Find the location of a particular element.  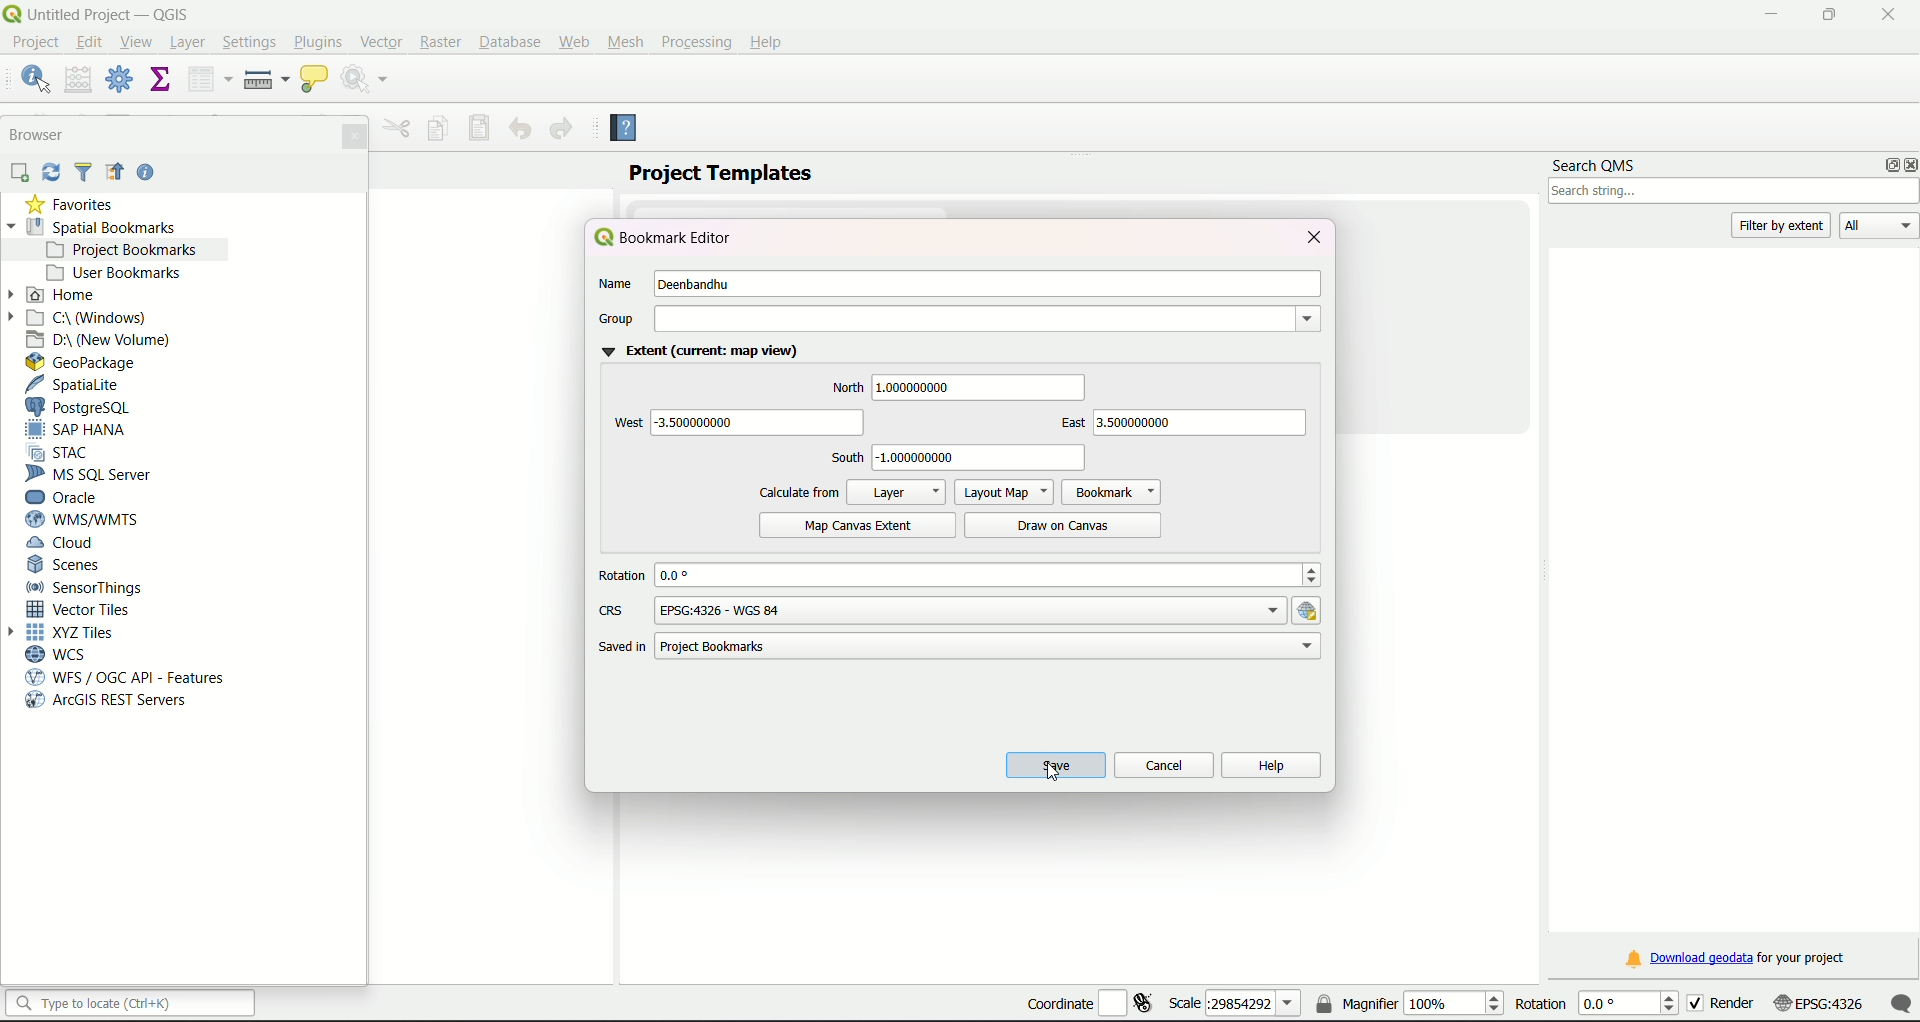

open attribute table is located at coordinates (207, 80).